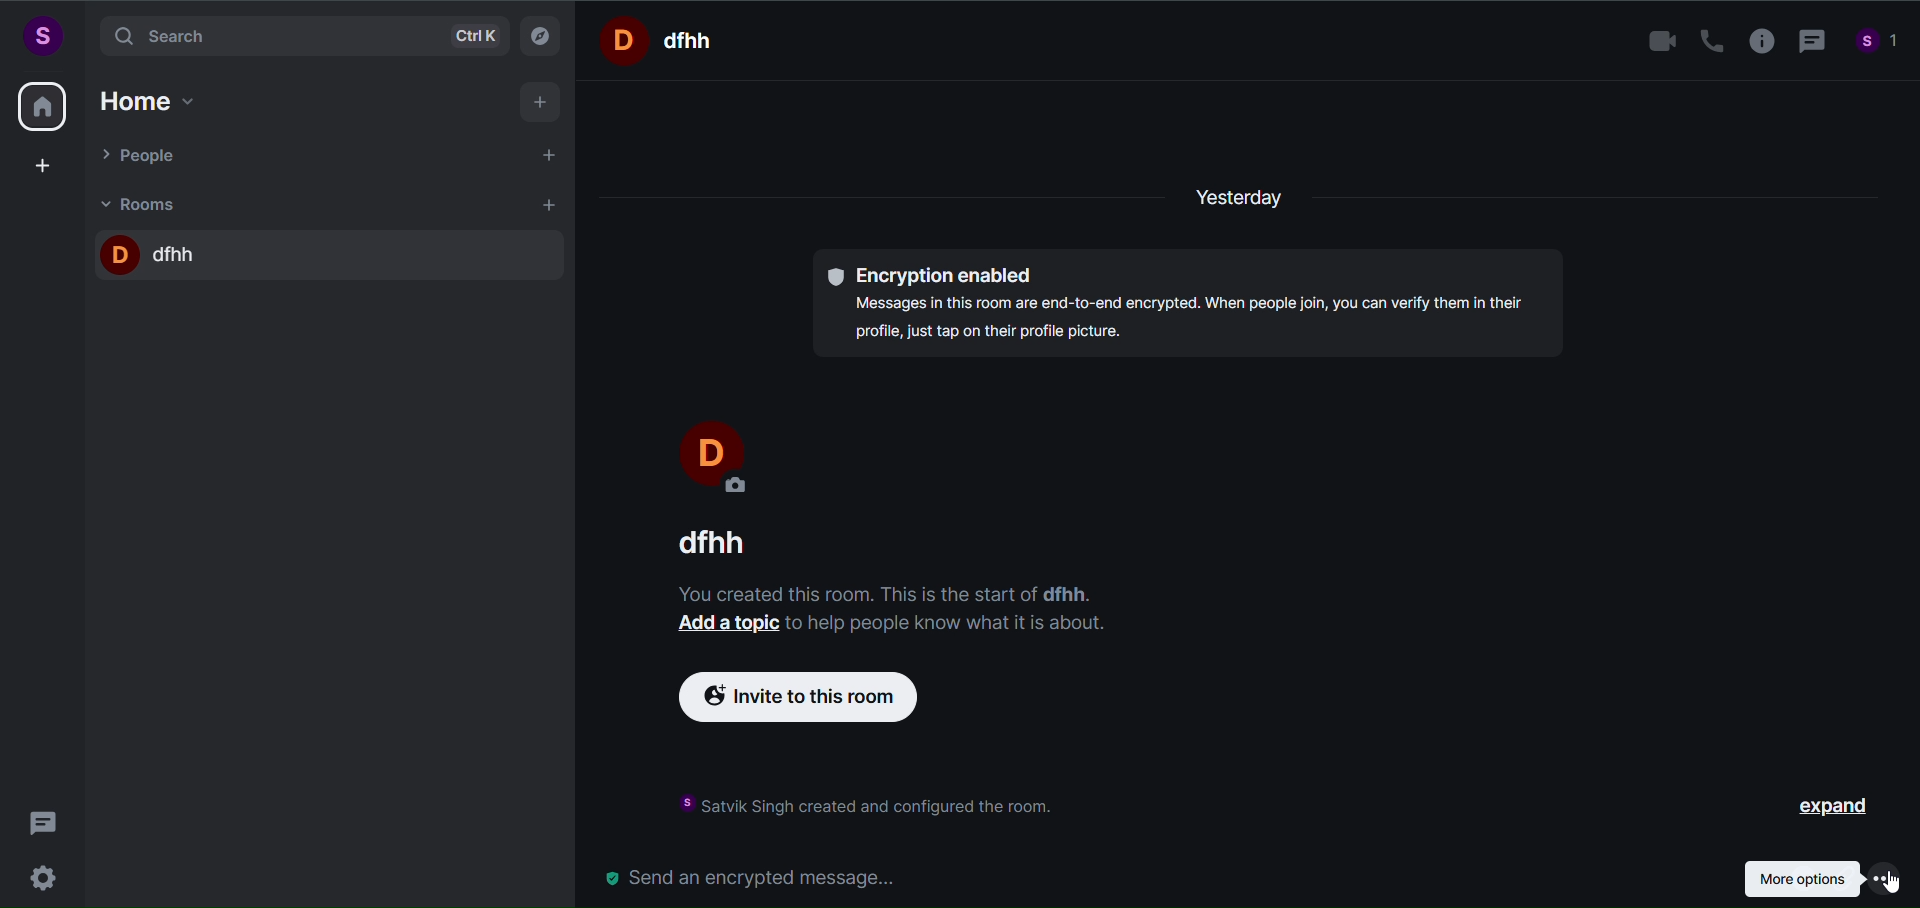  I want to click on video call, so click(1657, 42).